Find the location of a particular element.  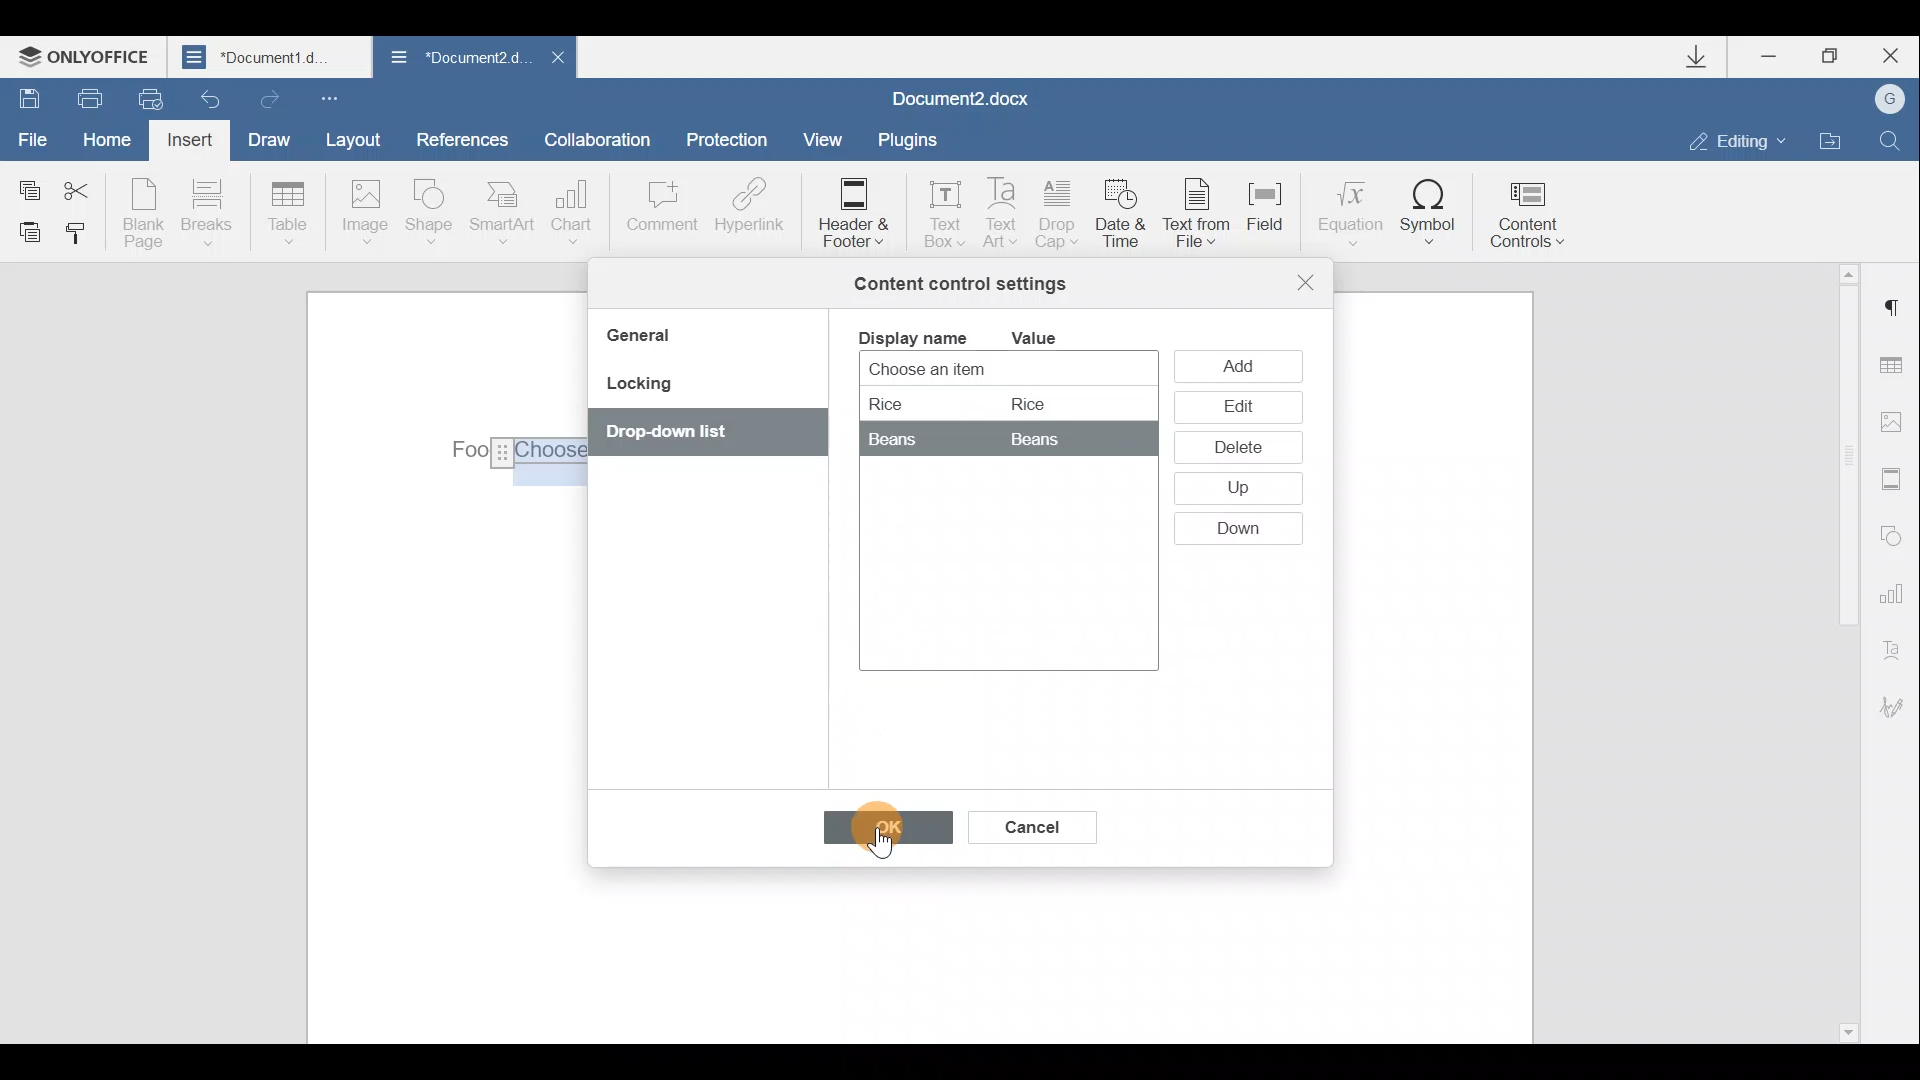

Cursor is located at coordinates (1249, 363).